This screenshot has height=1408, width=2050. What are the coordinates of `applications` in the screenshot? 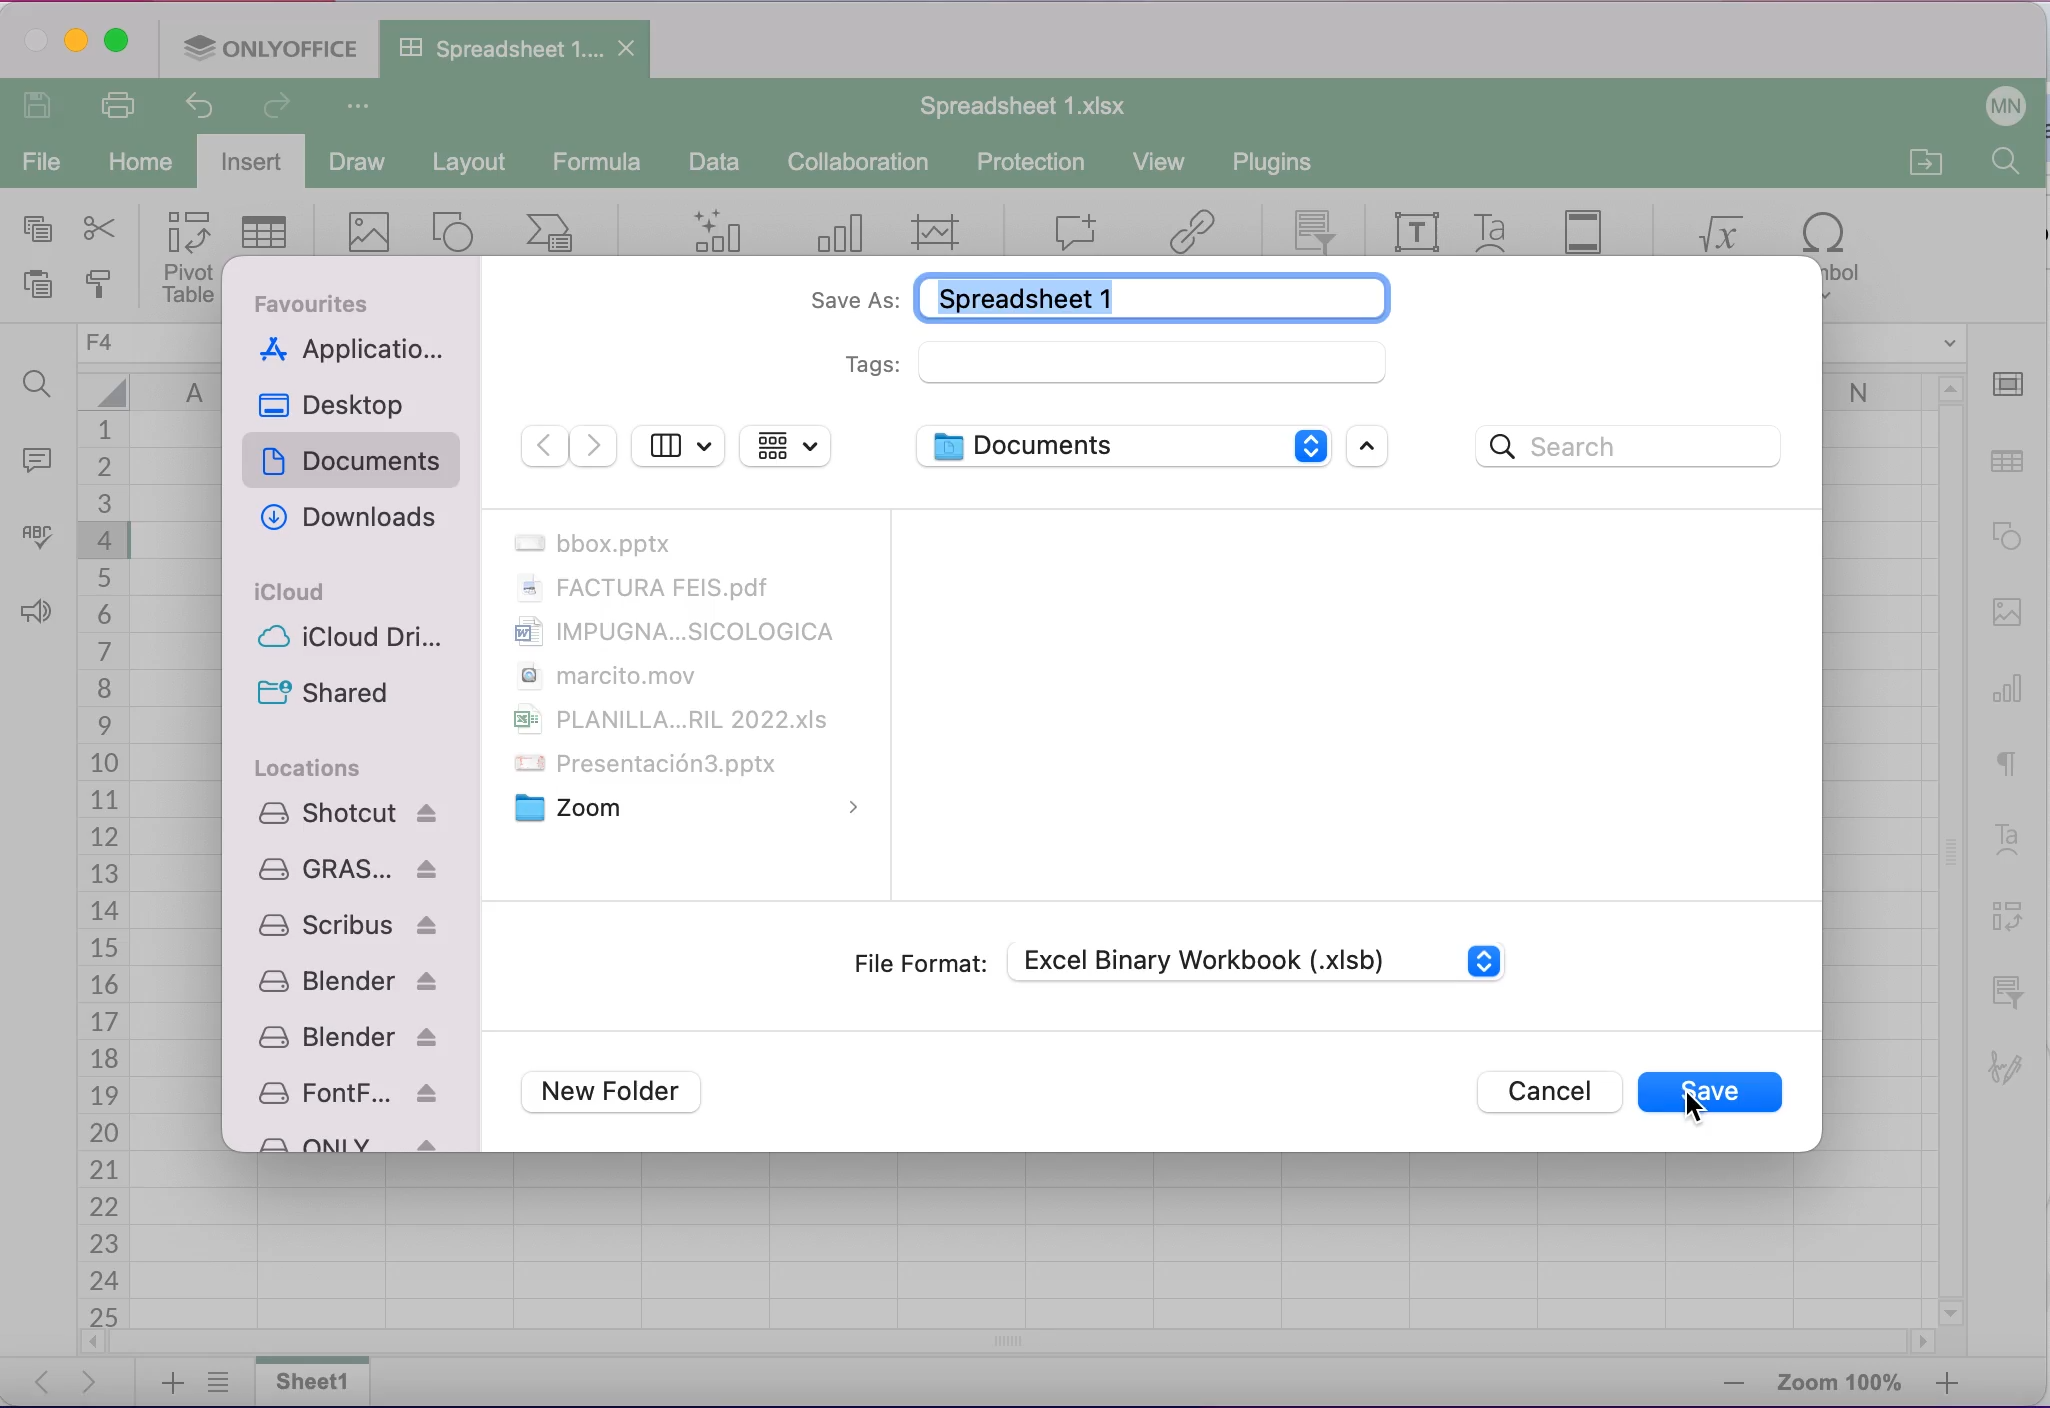 It's located at (356, 352).